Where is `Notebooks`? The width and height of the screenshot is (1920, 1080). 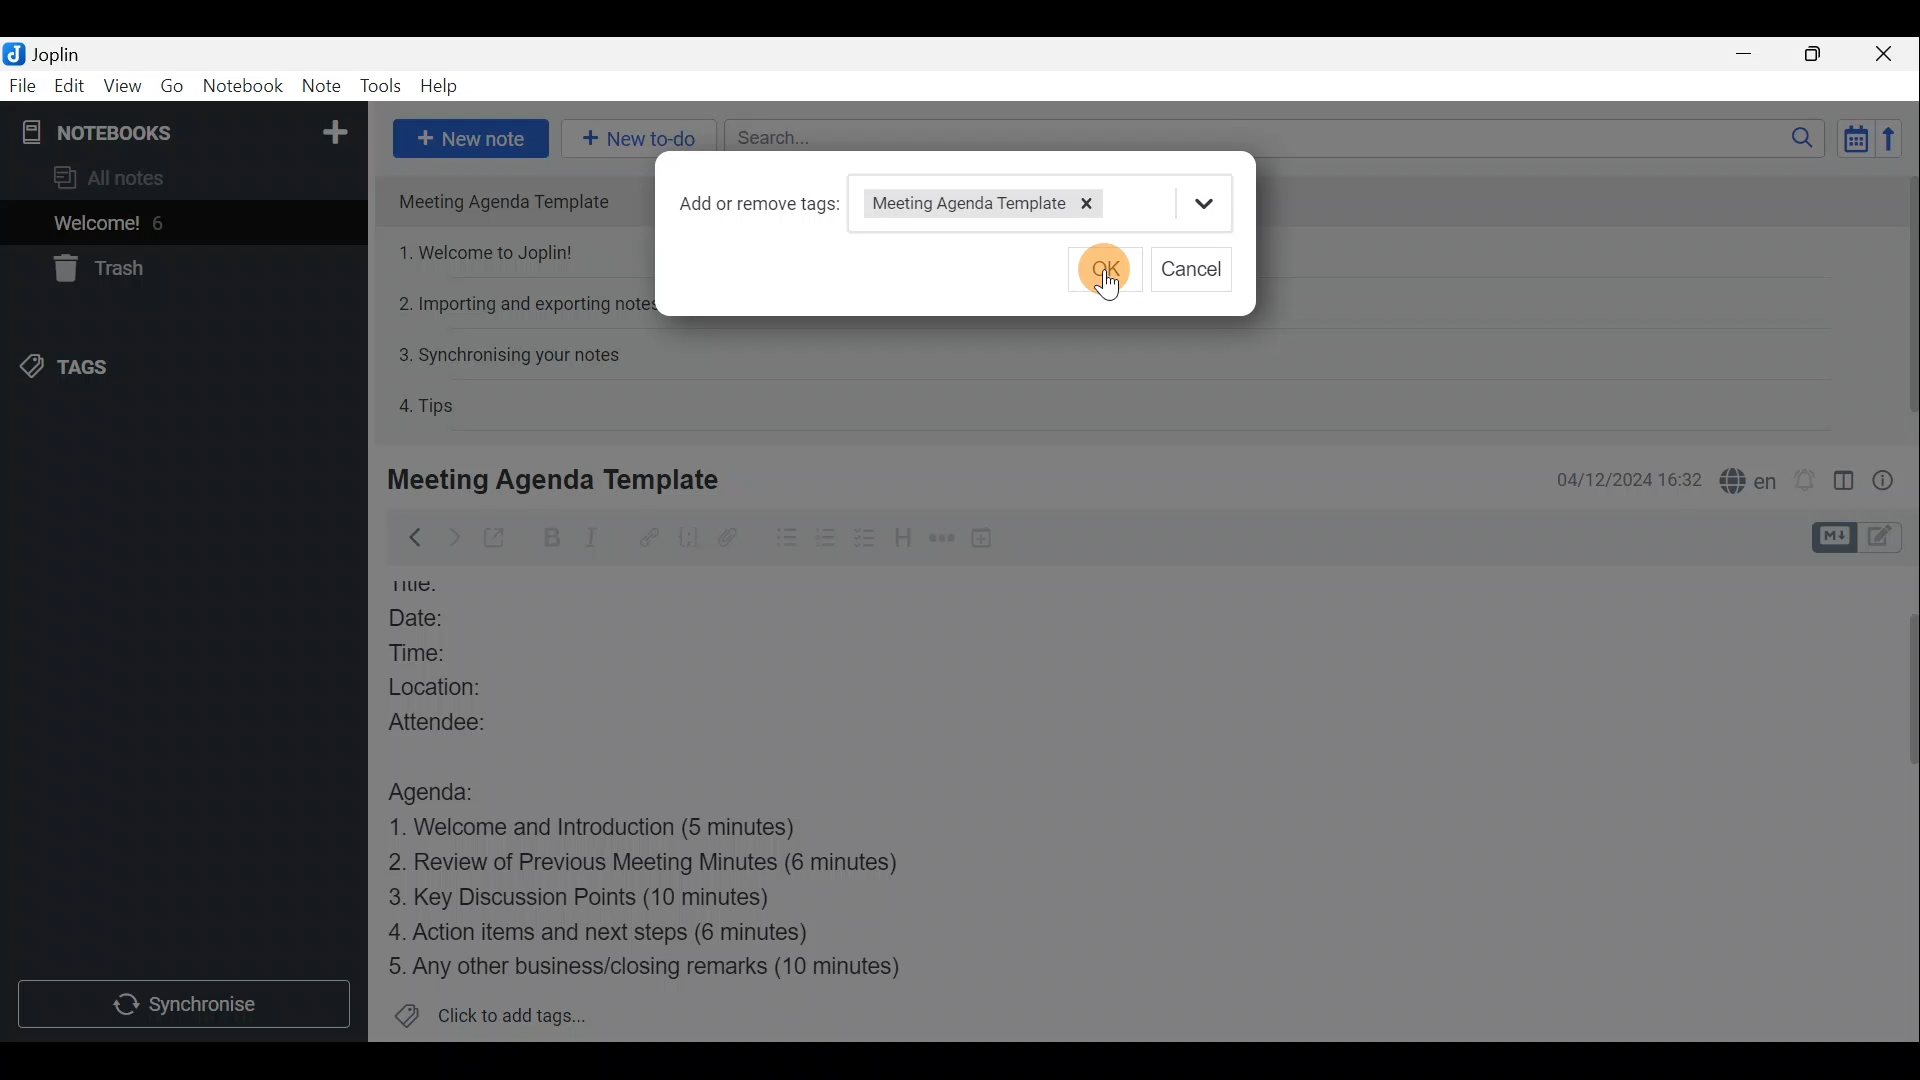 Notebooks is located at coordinates (187, 131).